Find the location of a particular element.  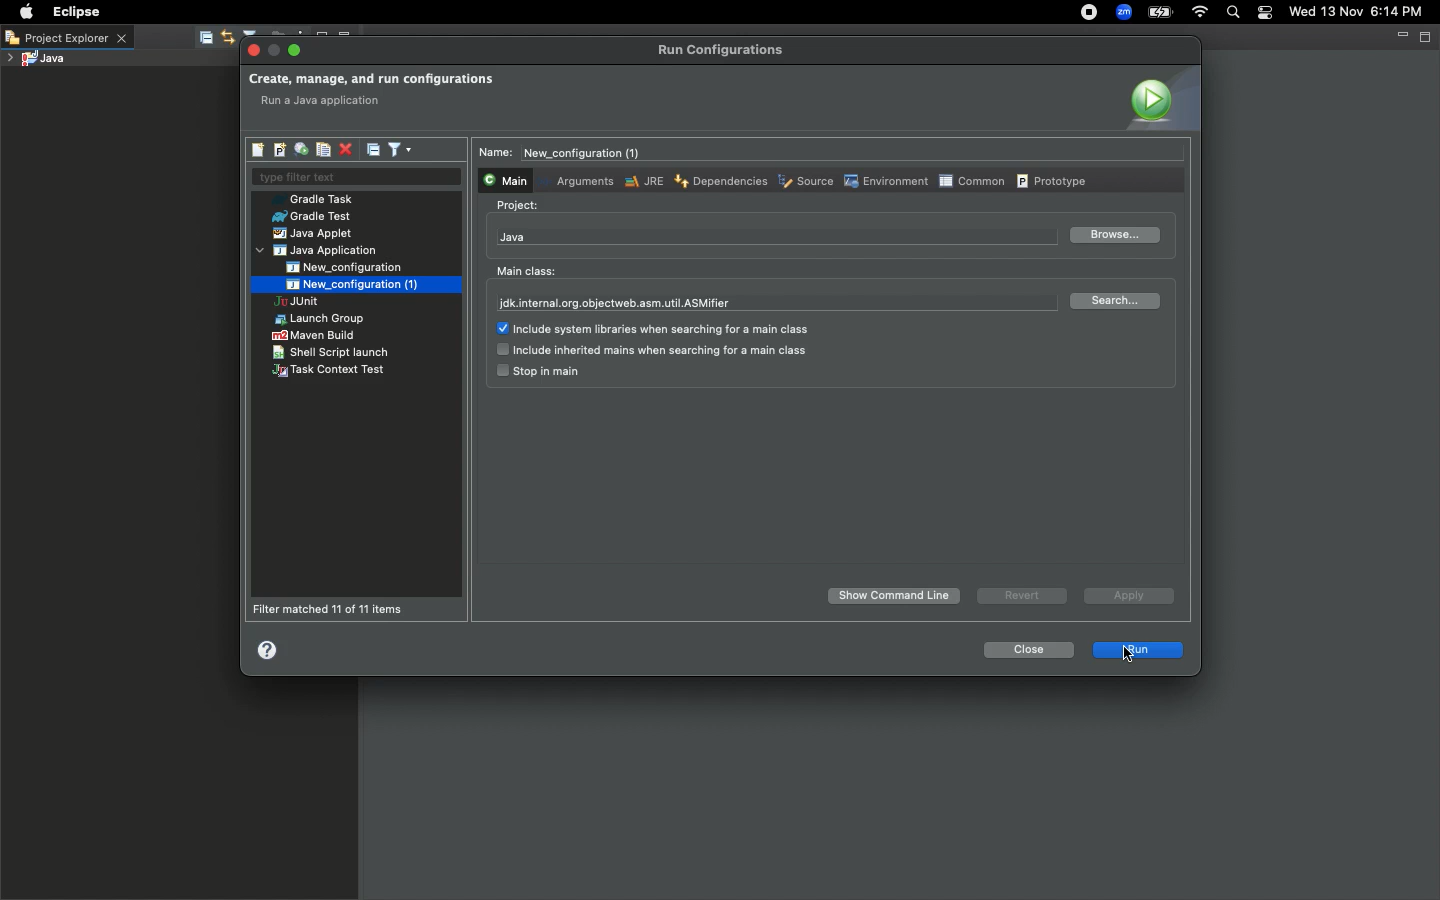

Gradle task is located at coordinates (319, 199).